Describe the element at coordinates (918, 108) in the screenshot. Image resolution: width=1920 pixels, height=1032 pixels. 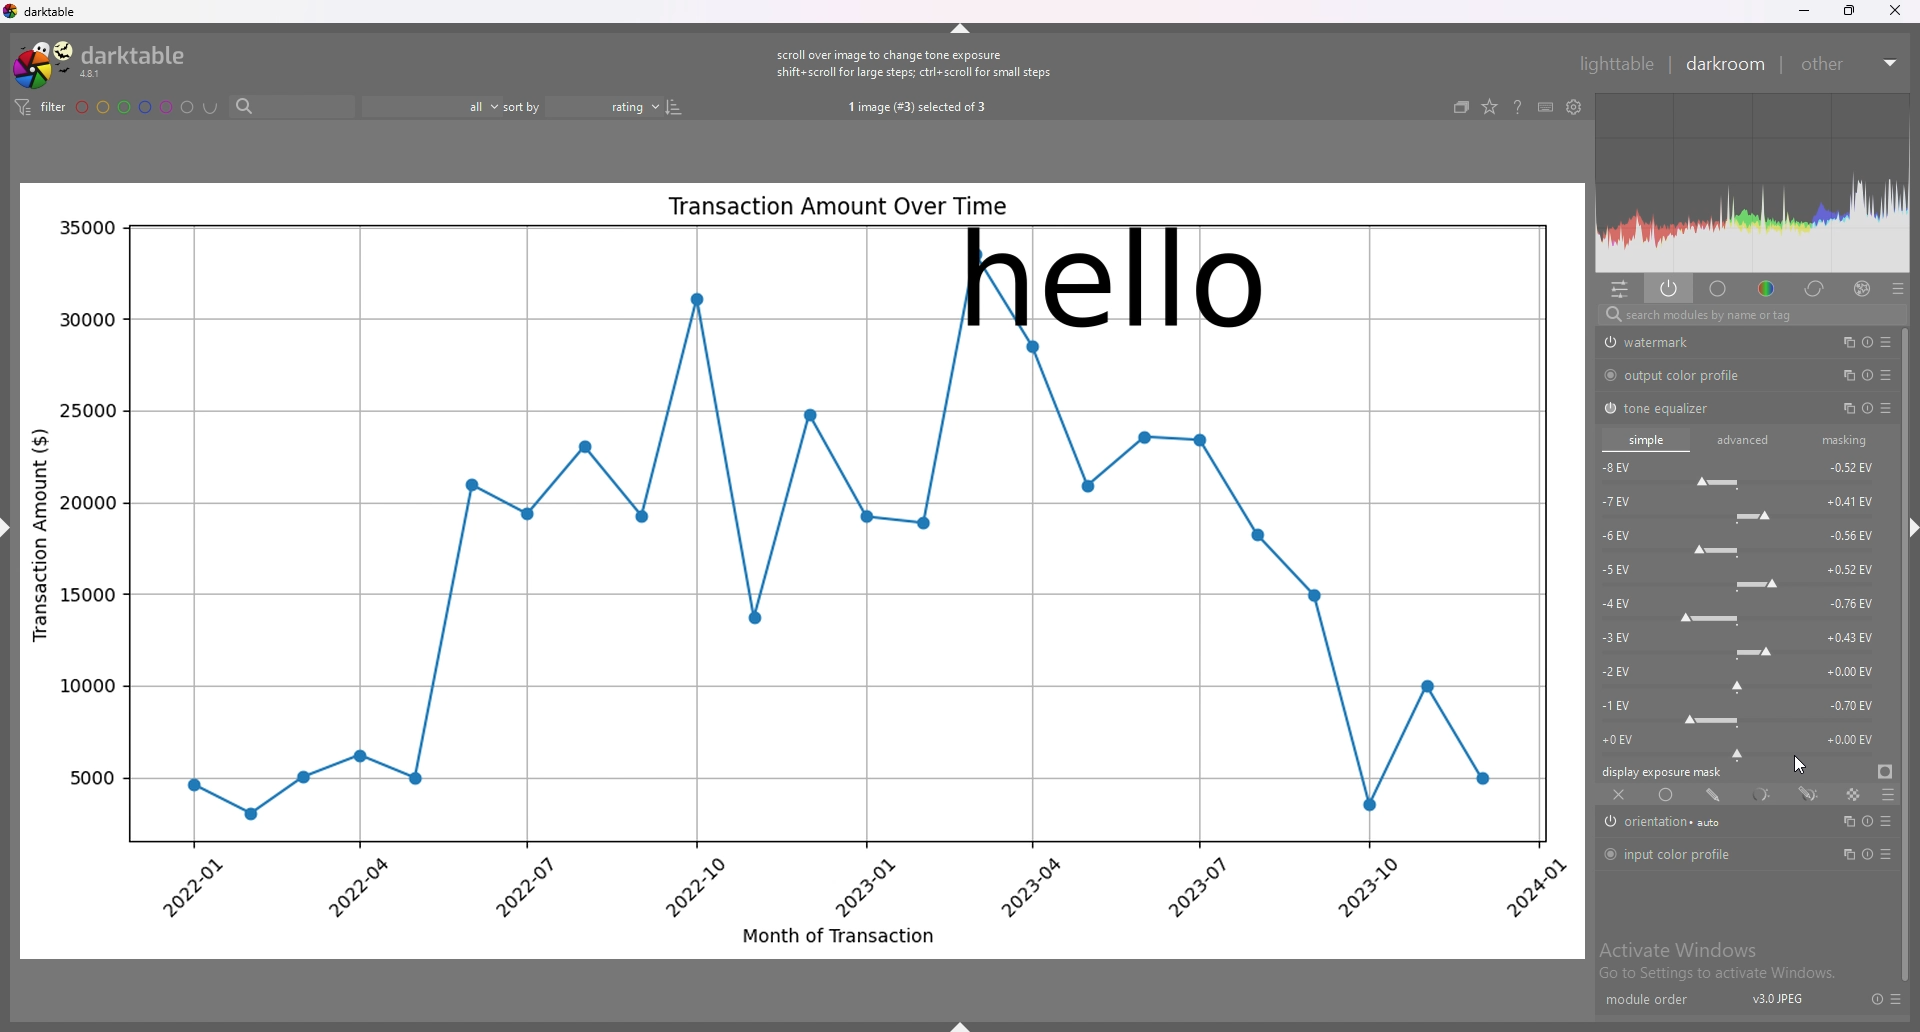
I see `1 image (#3) selected of 3` at that location.